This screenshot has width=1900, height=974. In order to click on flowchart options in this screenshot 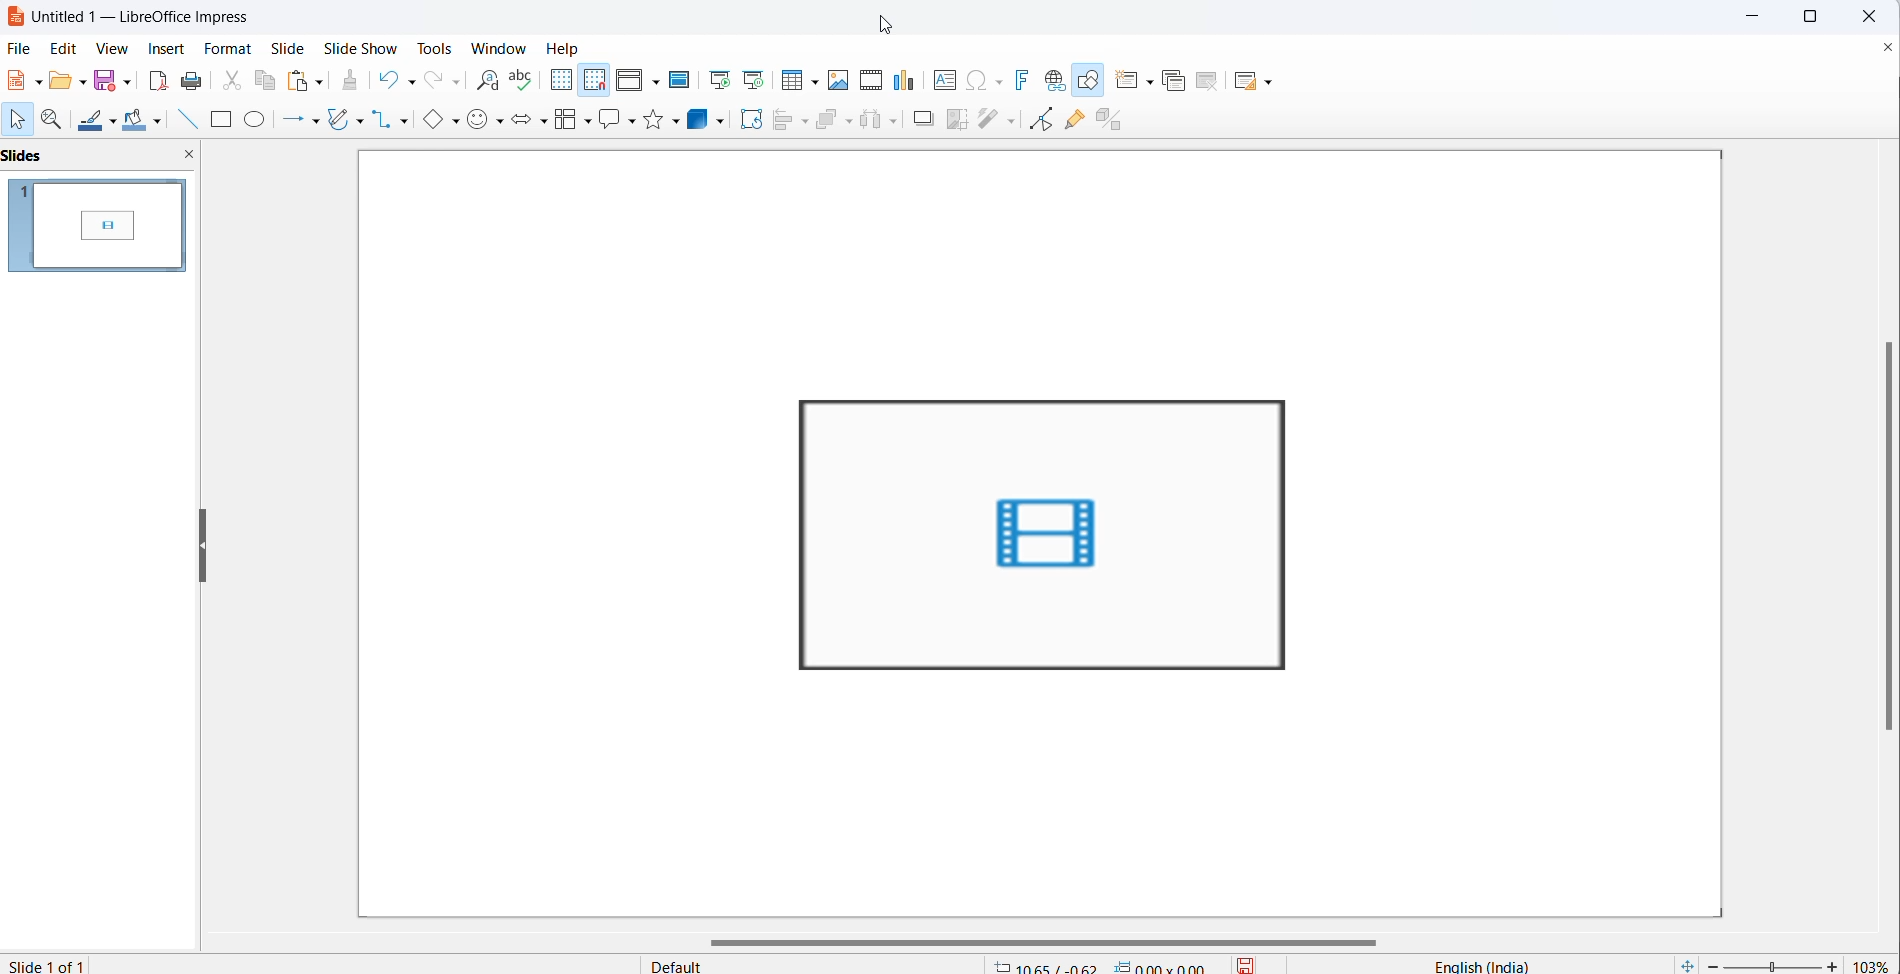, I will do `click(588, 122)`.